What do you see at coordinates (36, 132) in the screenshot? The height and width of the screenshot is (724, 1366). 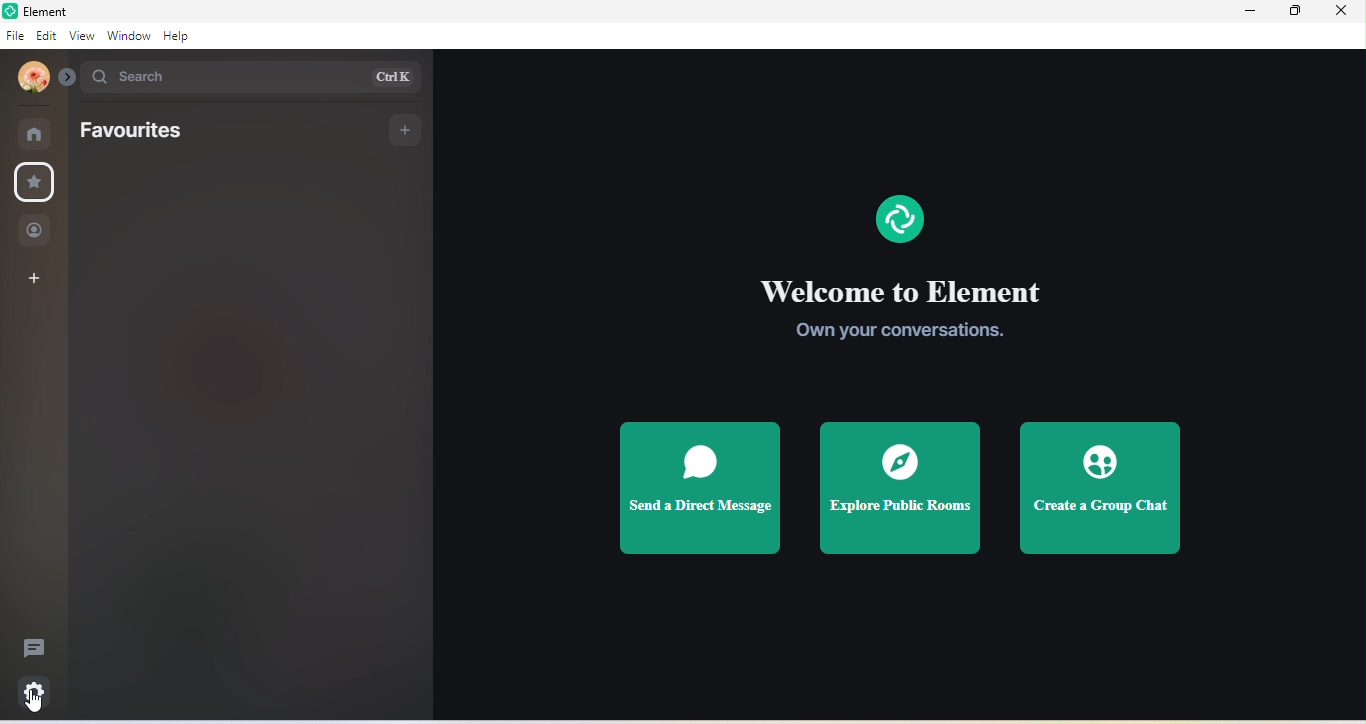 I see `rooms` at bounding box center [36, 132].